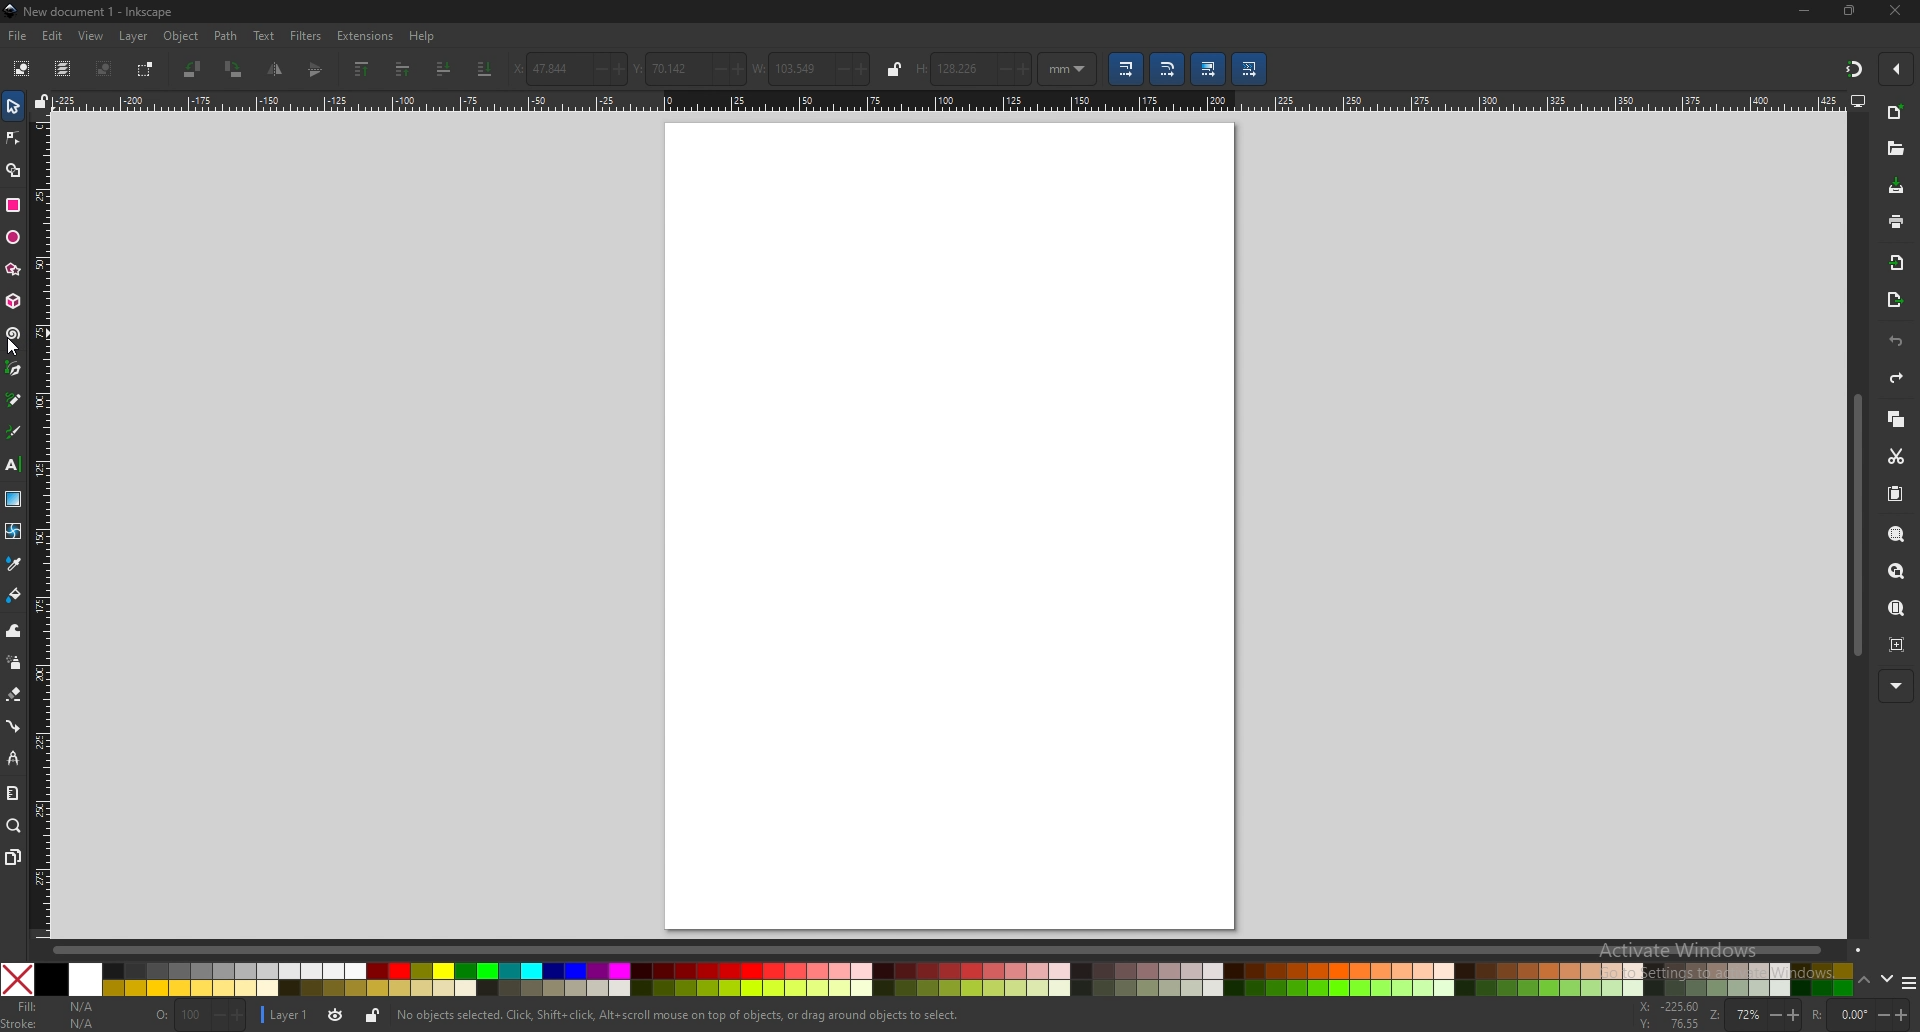  Describe the element at coordinates (62, 68) in the screenshot. I see `select all in all layers` at that location.